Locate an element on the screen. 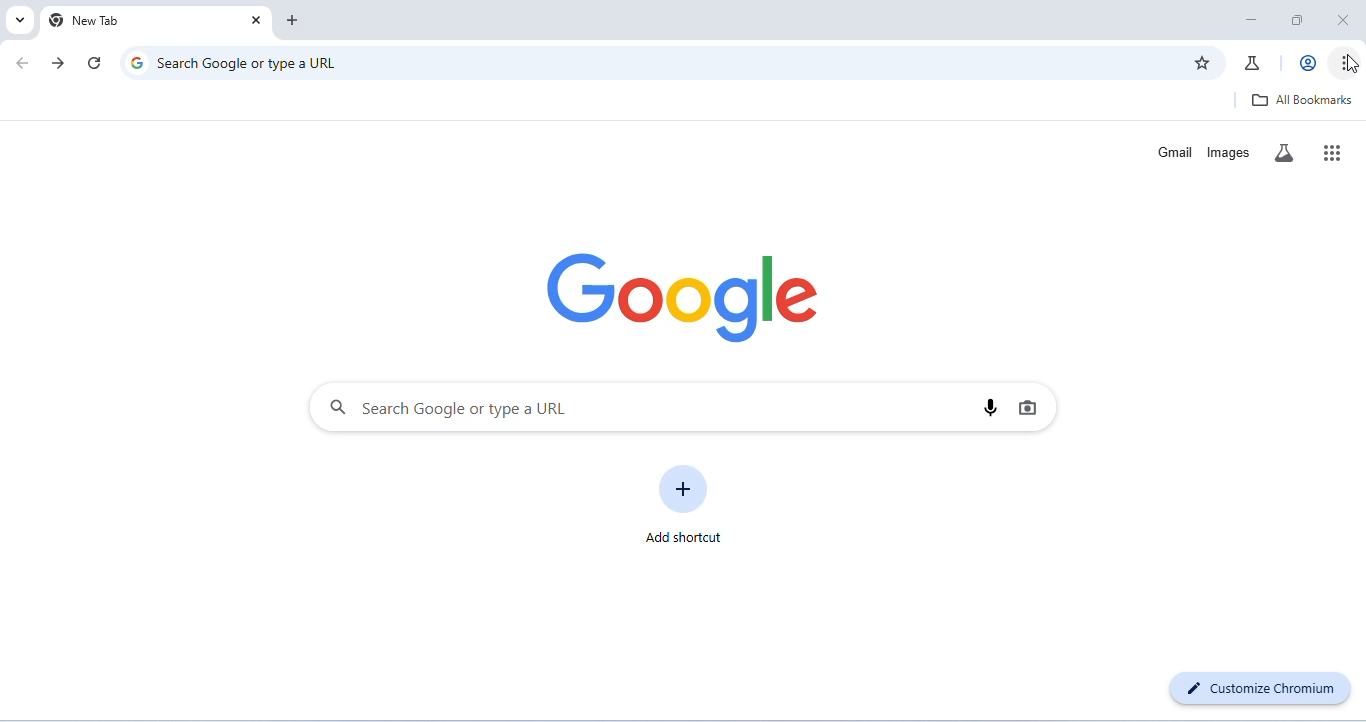  close is located at coordinates (1346, 21).